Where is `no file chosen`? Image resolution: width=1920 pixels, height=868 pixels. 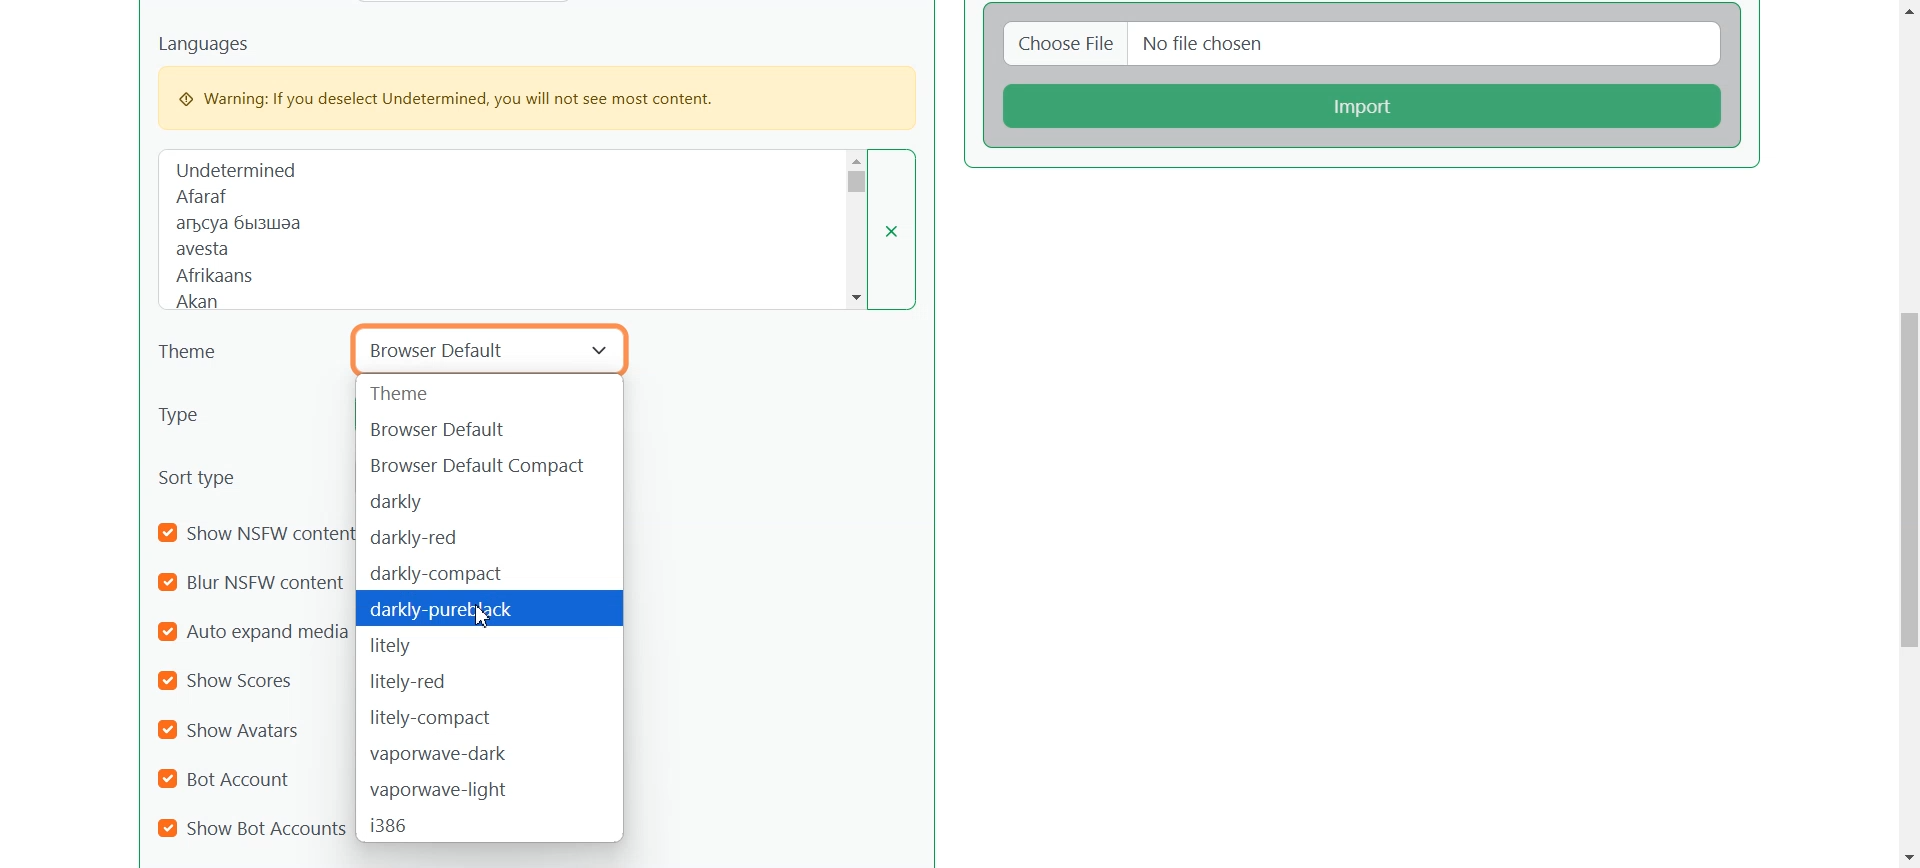 no file chosen is located at coordinates (1430, 43).